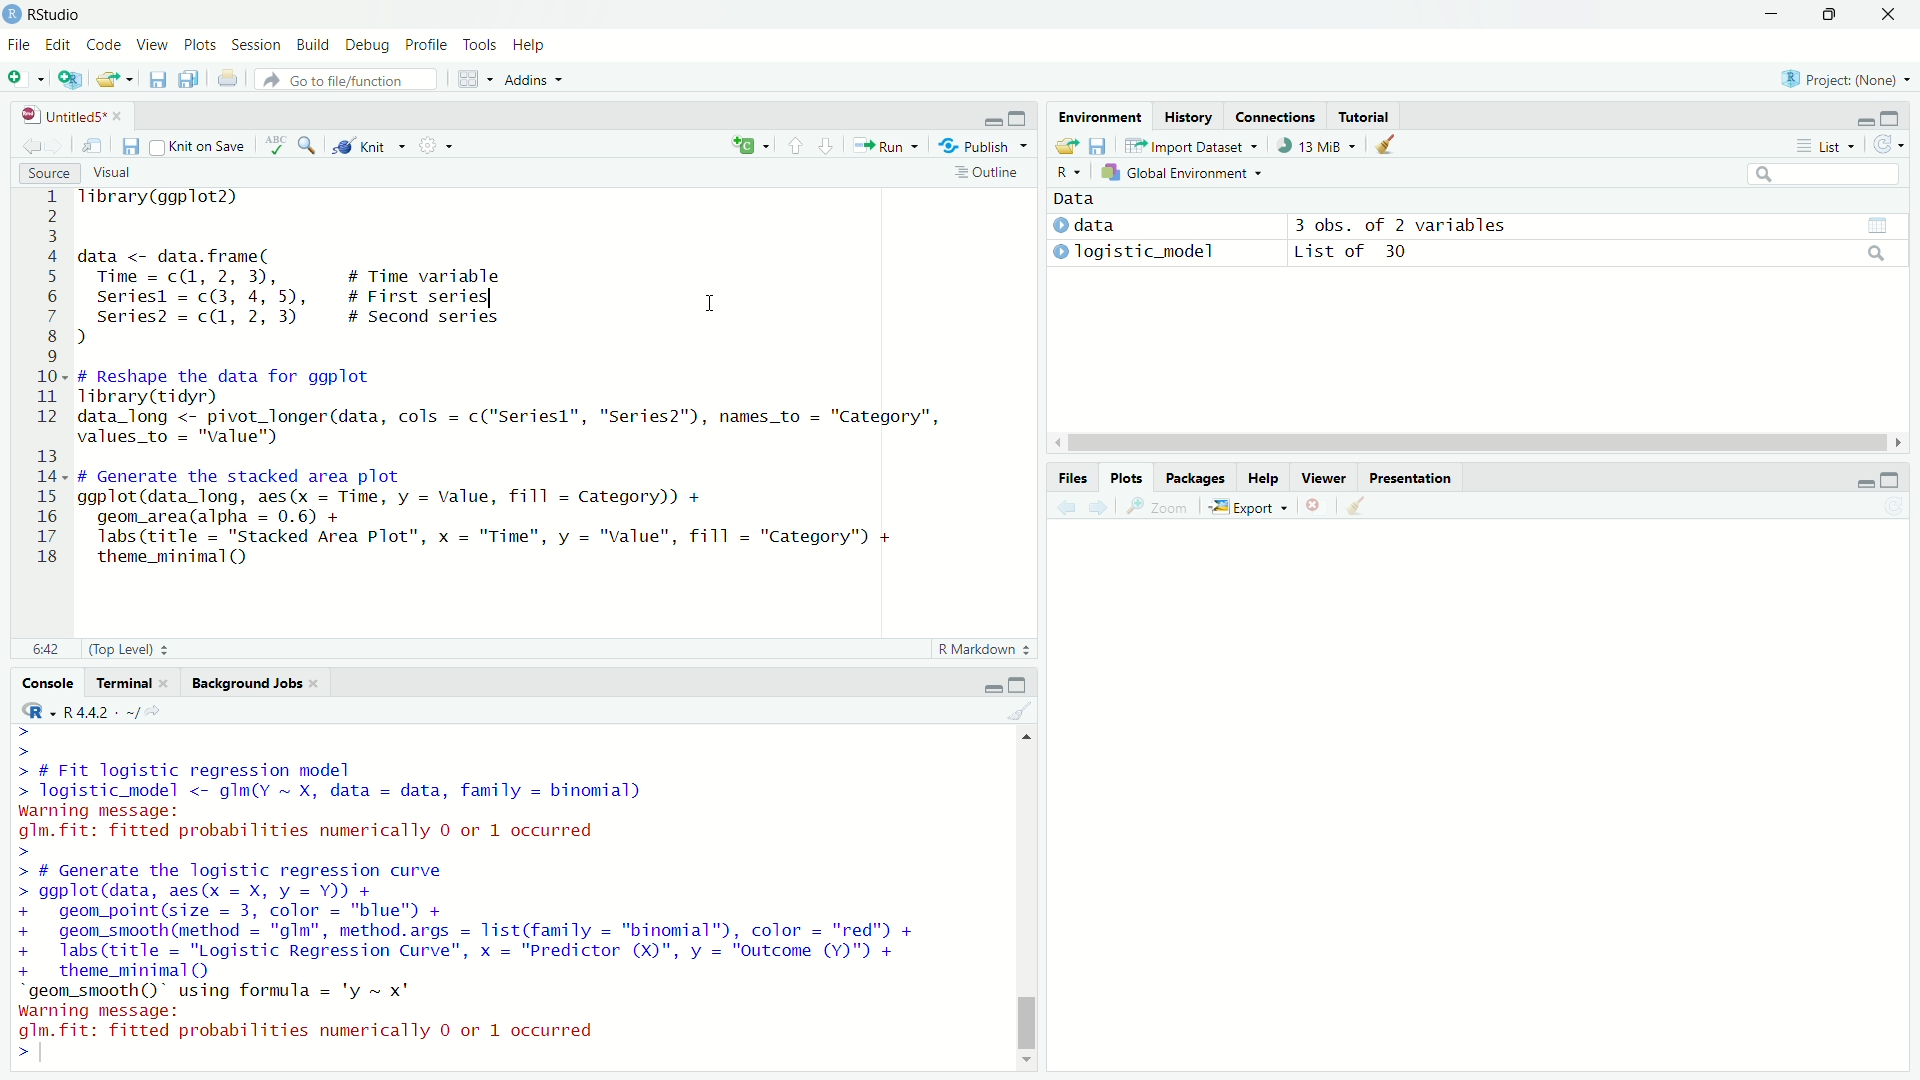 This screenshot has width=1920, height=1080. Describe the element at coordinates (1196, 479) in the screenshot. I see `Packages` at that location.